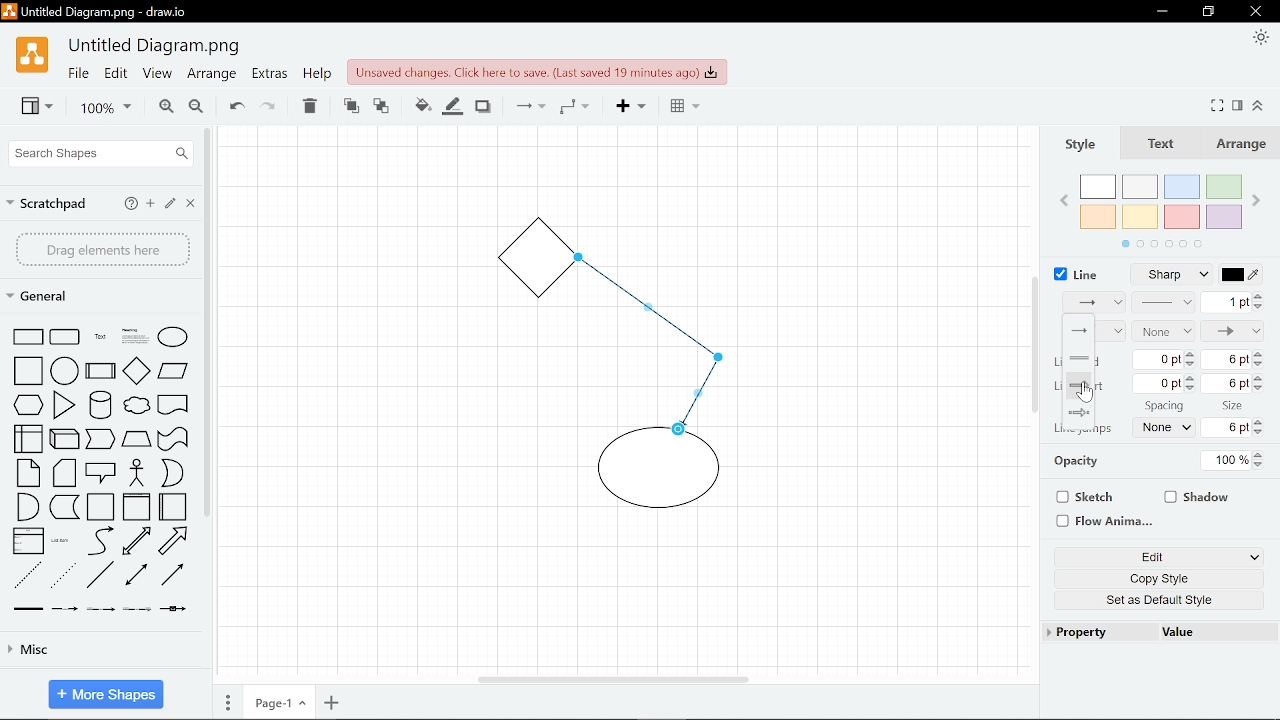  I want to click on Decrease opacity, so click(1262, 466).